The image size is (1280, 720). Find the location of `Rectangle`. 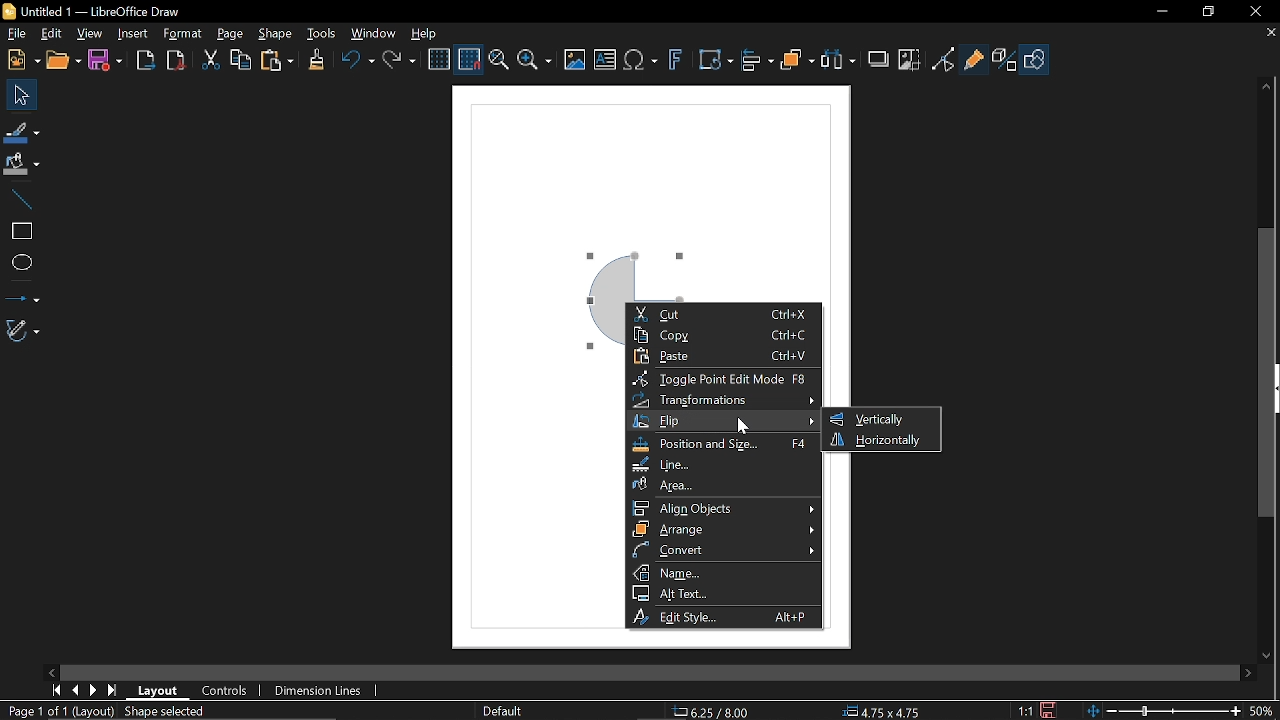

Rectangle is located at coordinates (18, 231).